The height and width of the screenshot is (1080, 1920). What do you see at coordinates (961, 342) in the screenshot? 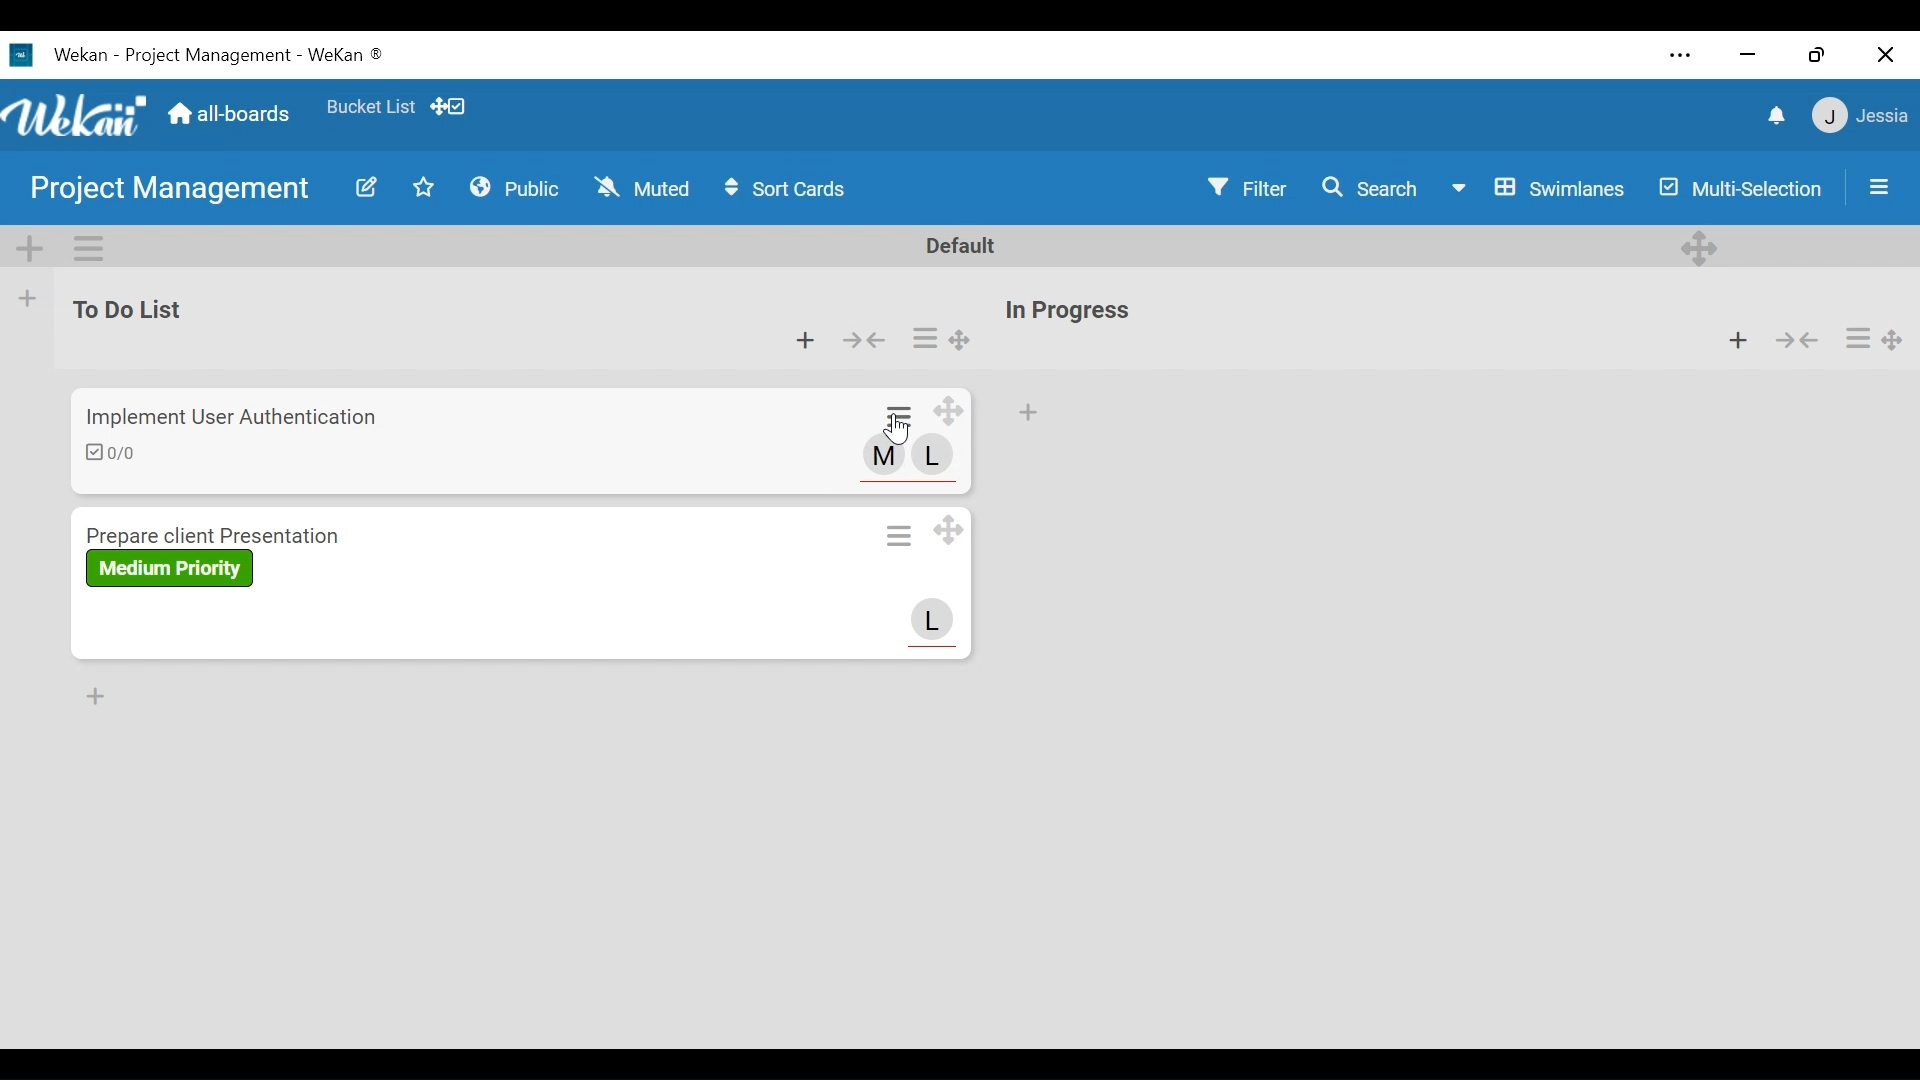
I see `Desktop drag handle` at bounding box center [961, 342].